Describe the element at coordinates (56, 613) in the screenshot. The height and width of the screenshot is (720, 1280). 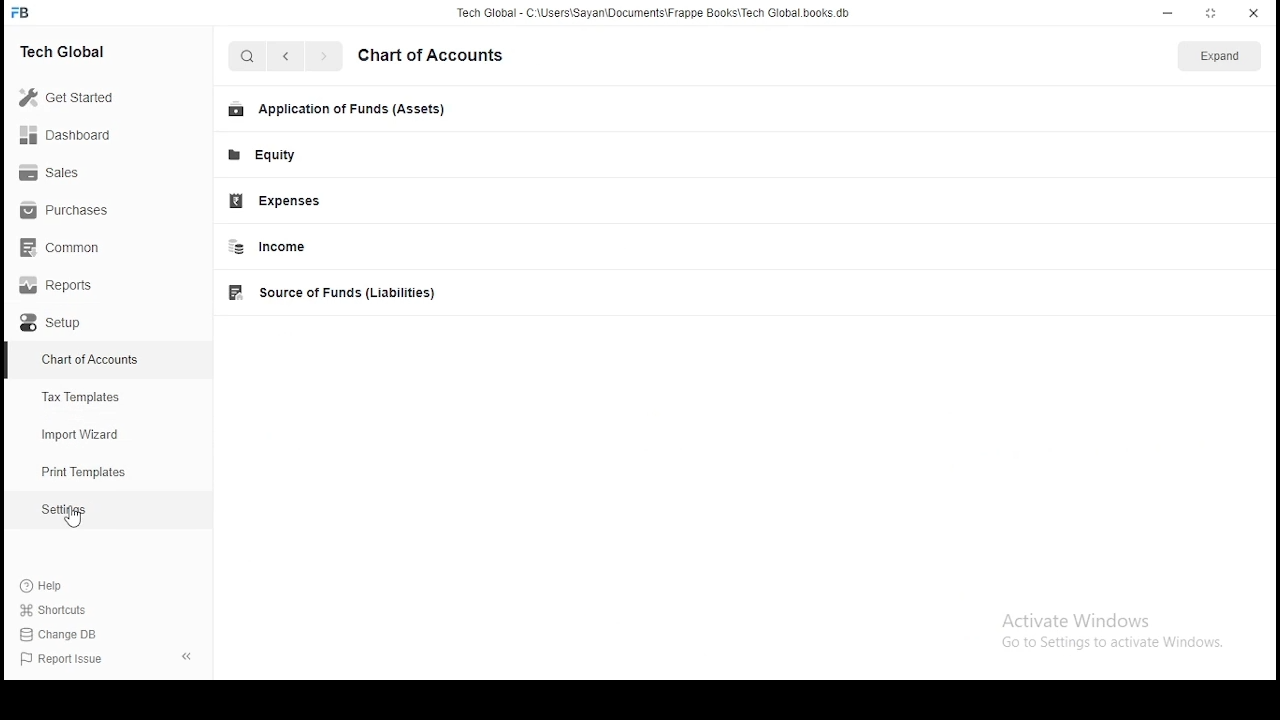
I see `shortcuts ` at that location.